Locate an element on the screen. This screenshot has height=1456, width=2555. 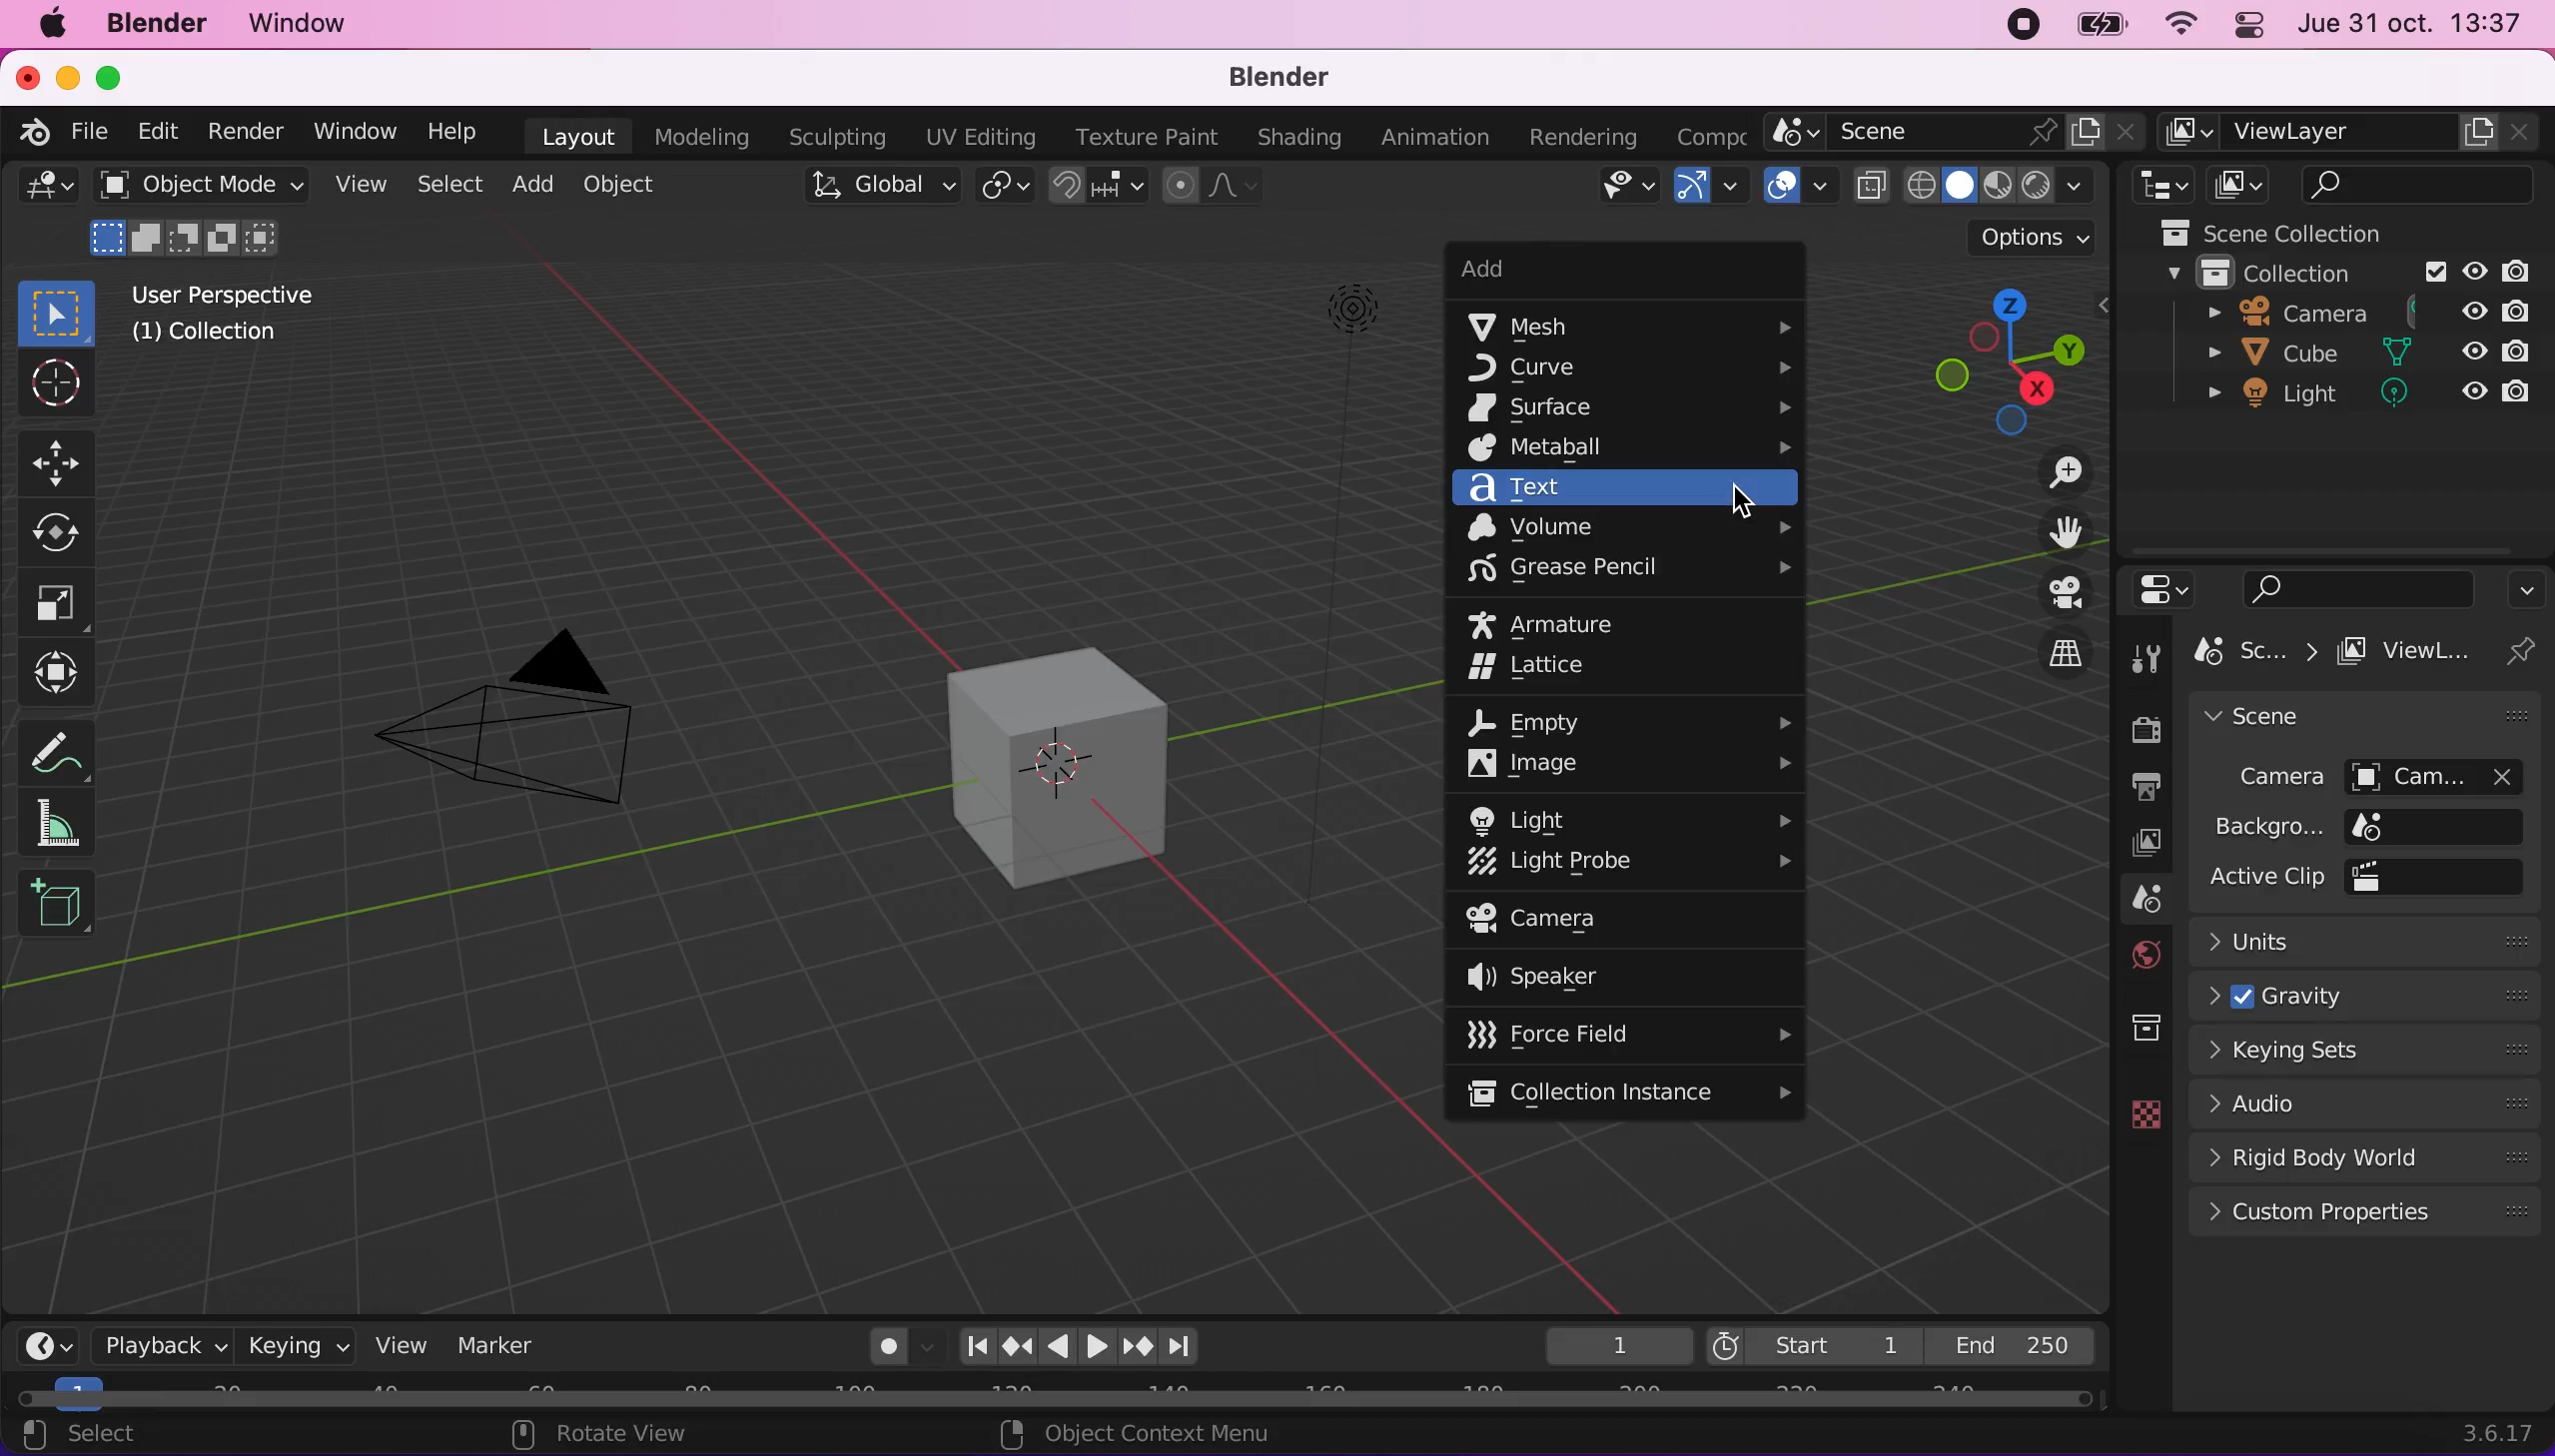
editor type is located at coordinates (2164, 587).